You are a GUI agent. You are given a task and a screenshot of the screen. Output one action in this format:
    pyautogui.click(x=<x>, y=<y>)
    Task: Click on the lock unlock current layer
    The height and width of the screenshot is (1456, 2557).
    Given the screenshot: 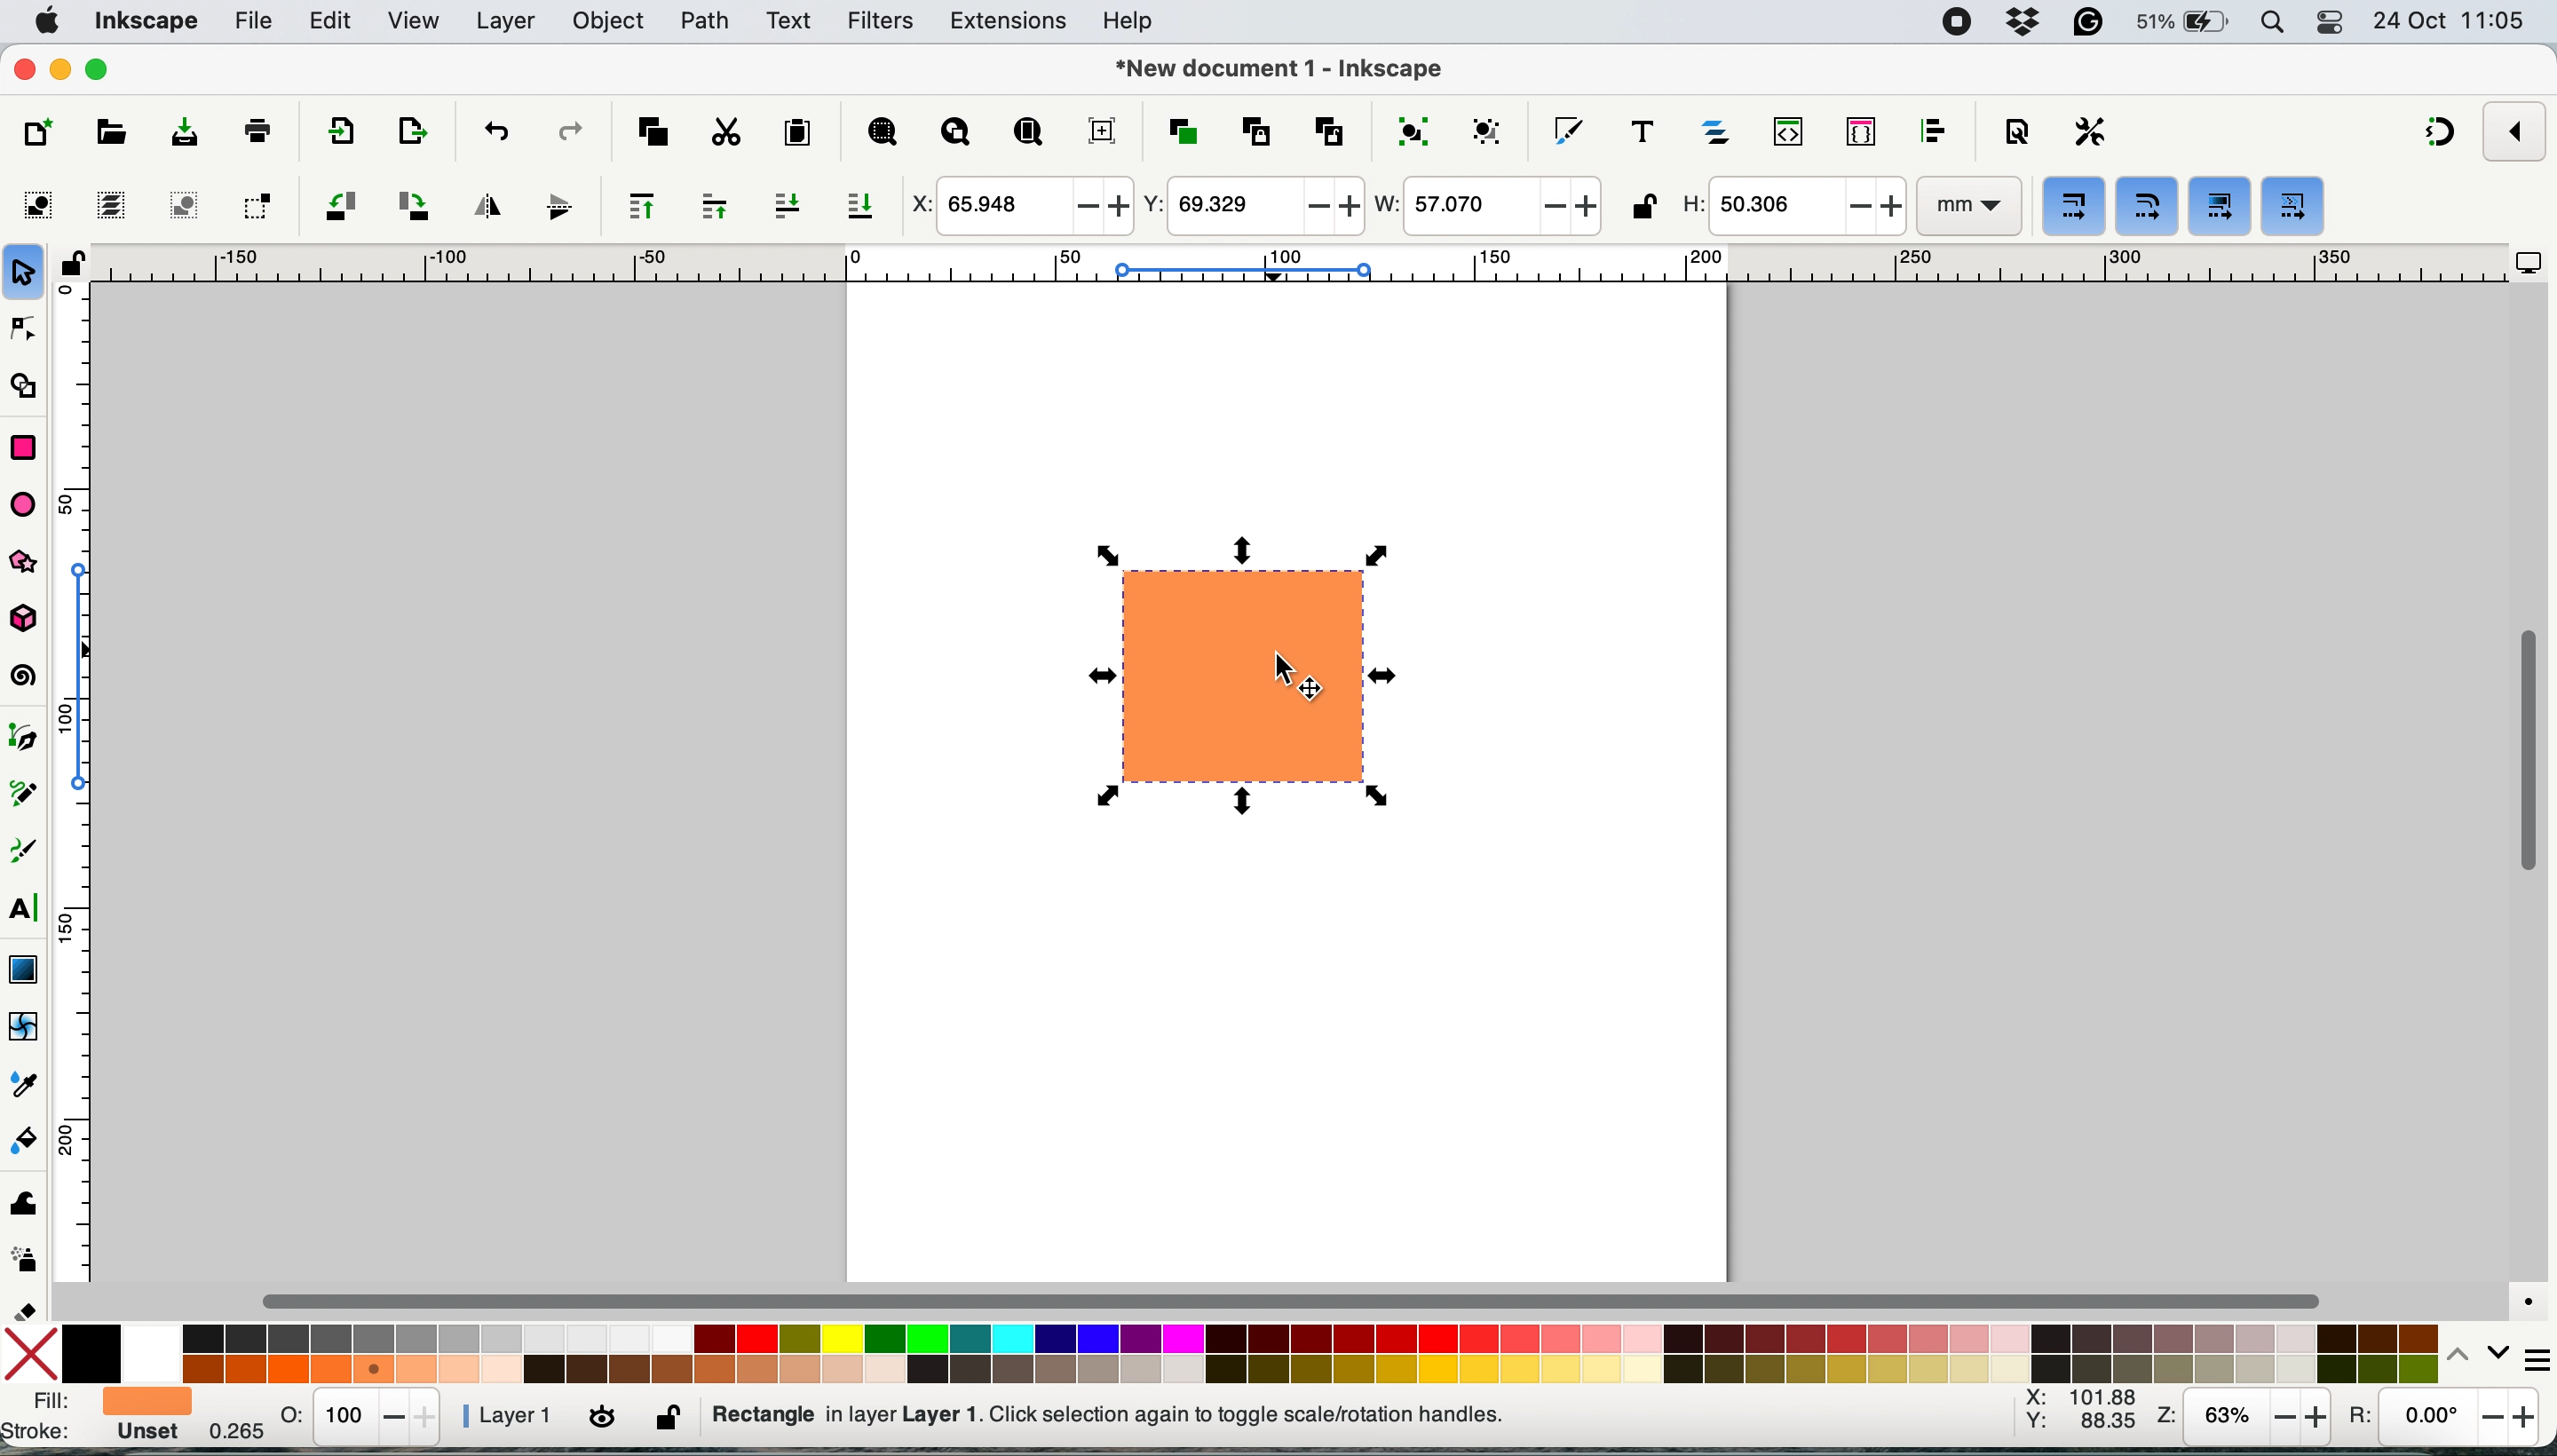 What is the action you would take?
    pyautogui.click(x=672, y=1423)
    